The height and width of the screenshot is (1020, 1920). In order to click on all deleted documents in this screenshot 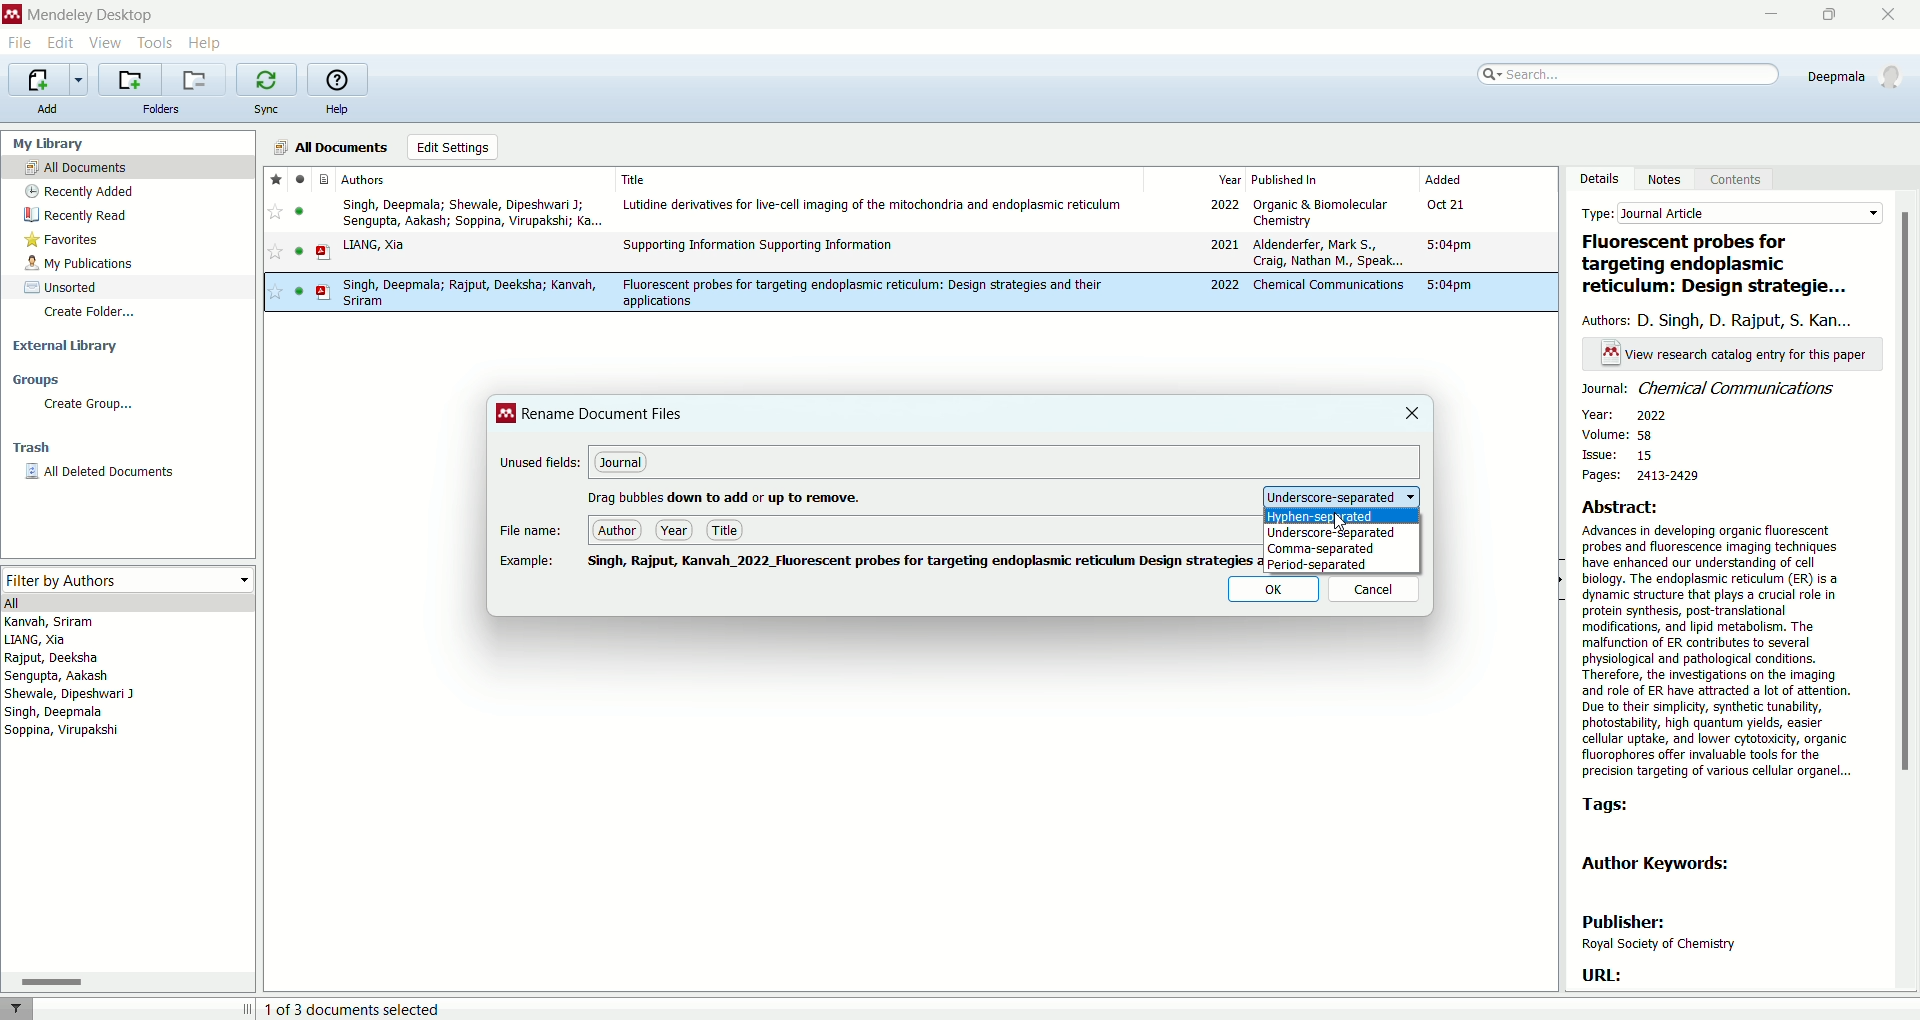, I will do `click(100, 471)`.